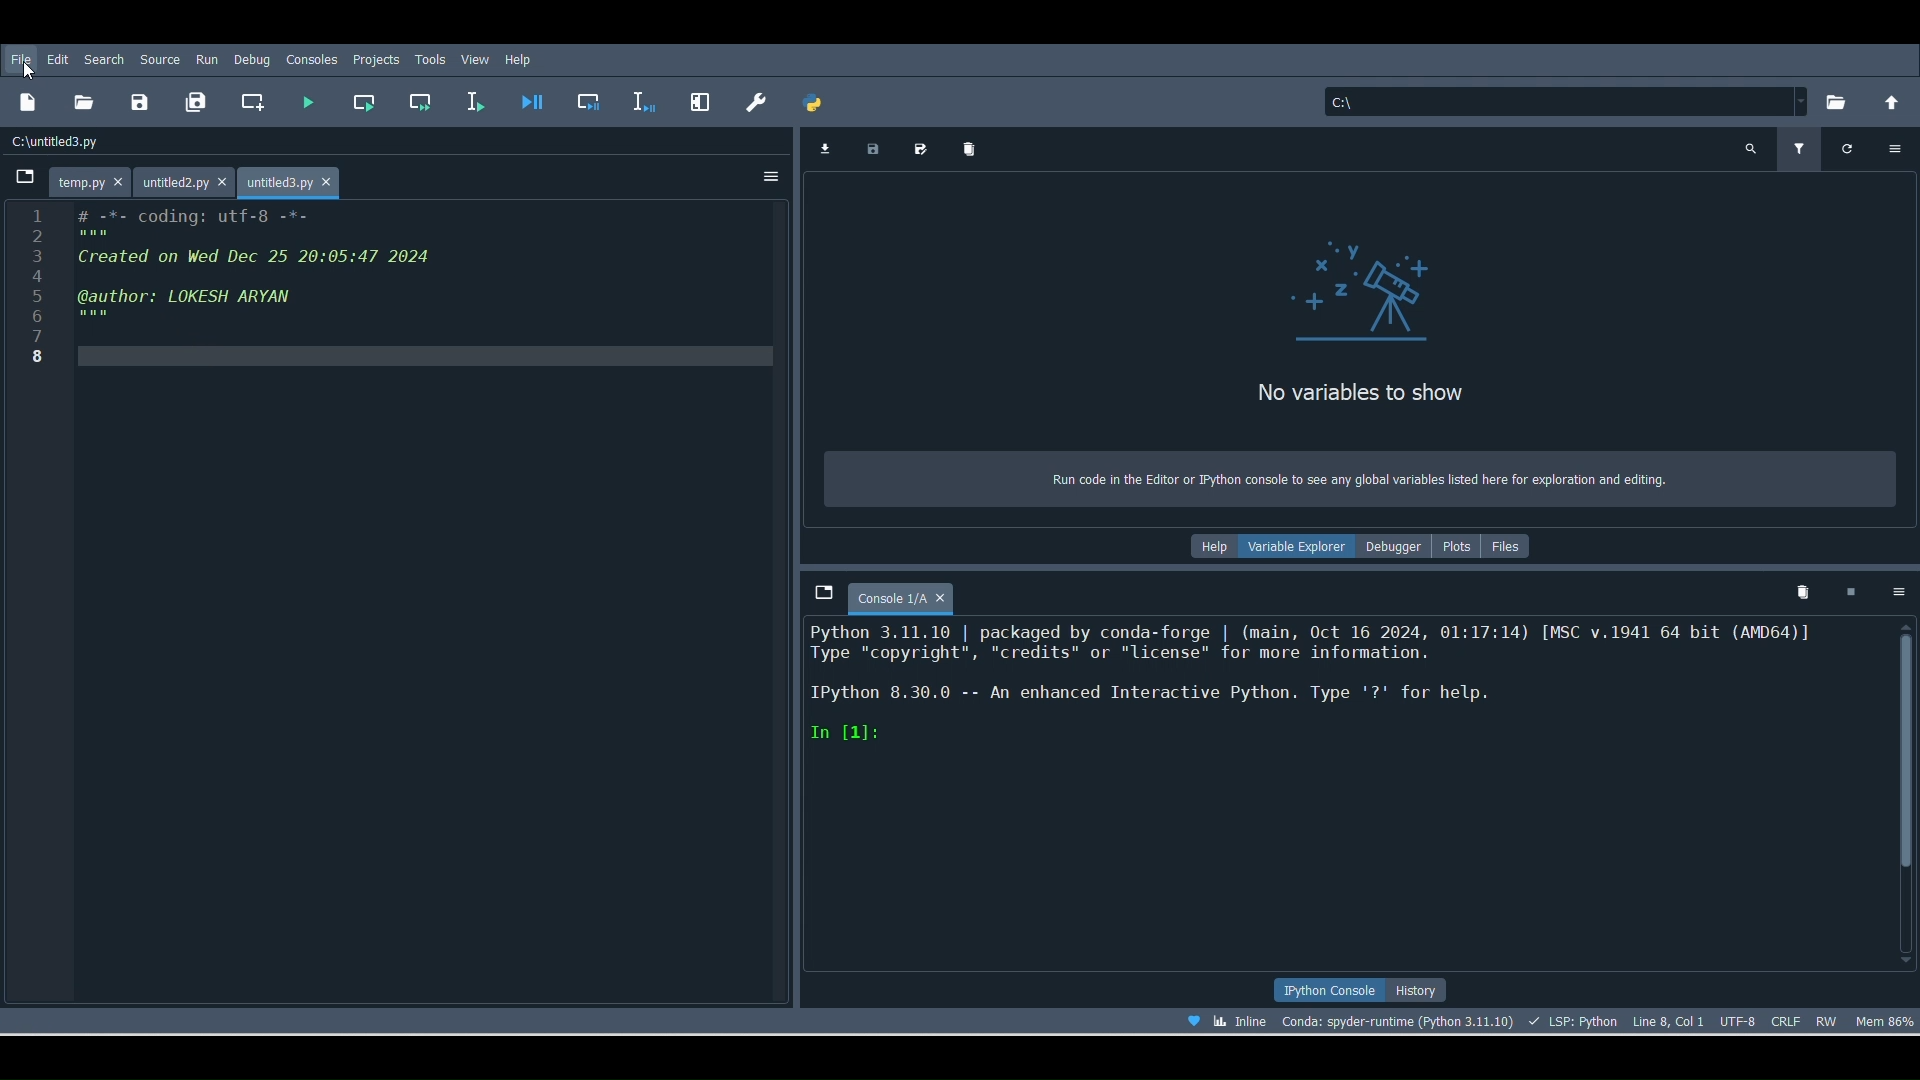 The height and width of the screenshot is (1080, 1920). What do you see at coordinates (535, 100) in the screenshot?
I see `Debug file (Ctrl + F5)` at bounding box center [535, 100].